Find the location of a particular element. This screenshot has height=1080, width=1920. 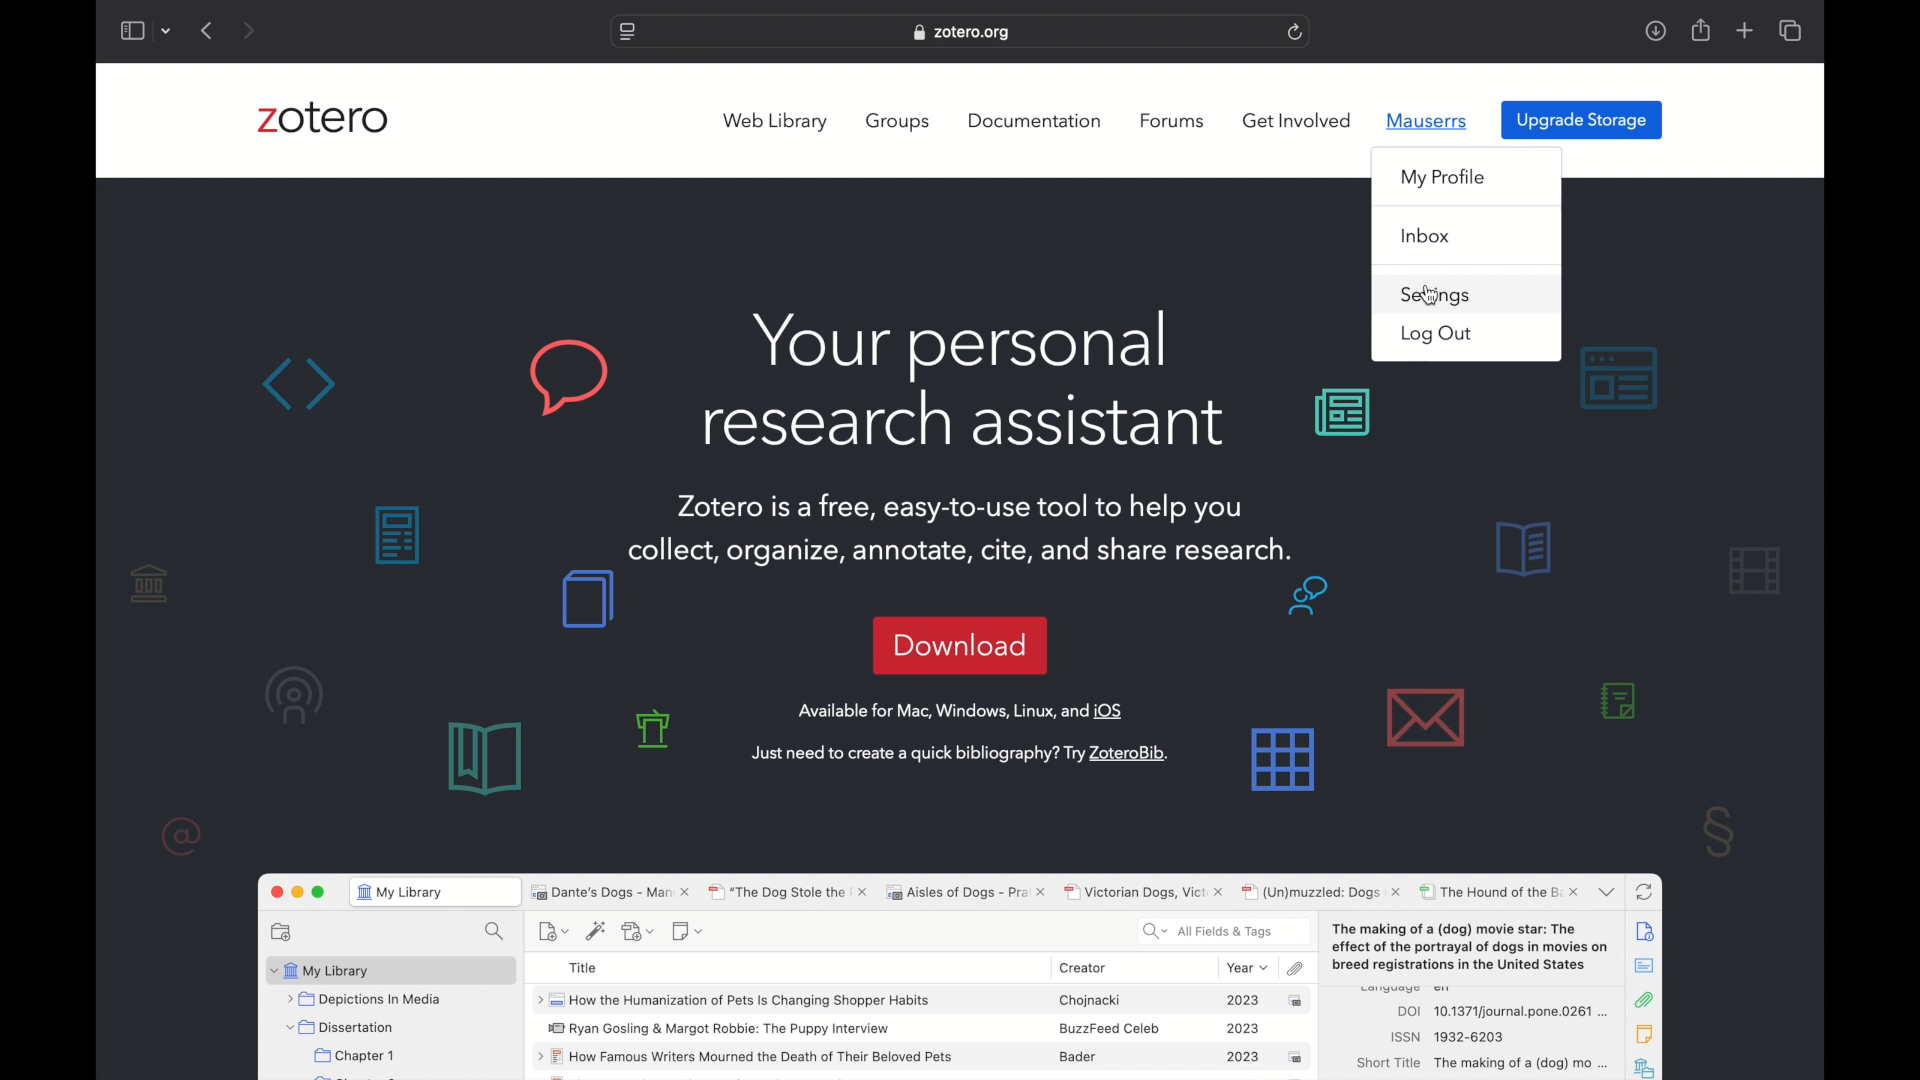

background graphics is located at coordinates (224, 705).